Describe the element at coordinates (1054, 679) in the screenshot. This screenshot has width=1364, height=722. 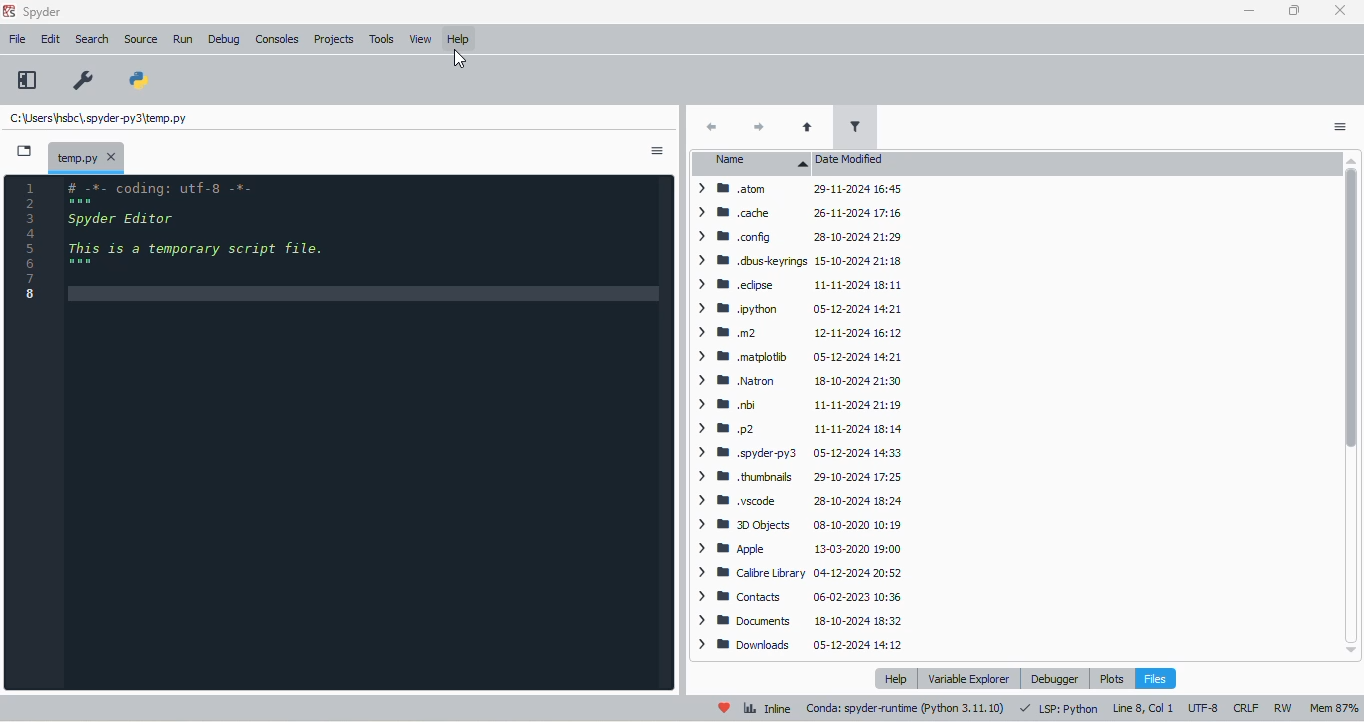
I see `debugger` at that location.